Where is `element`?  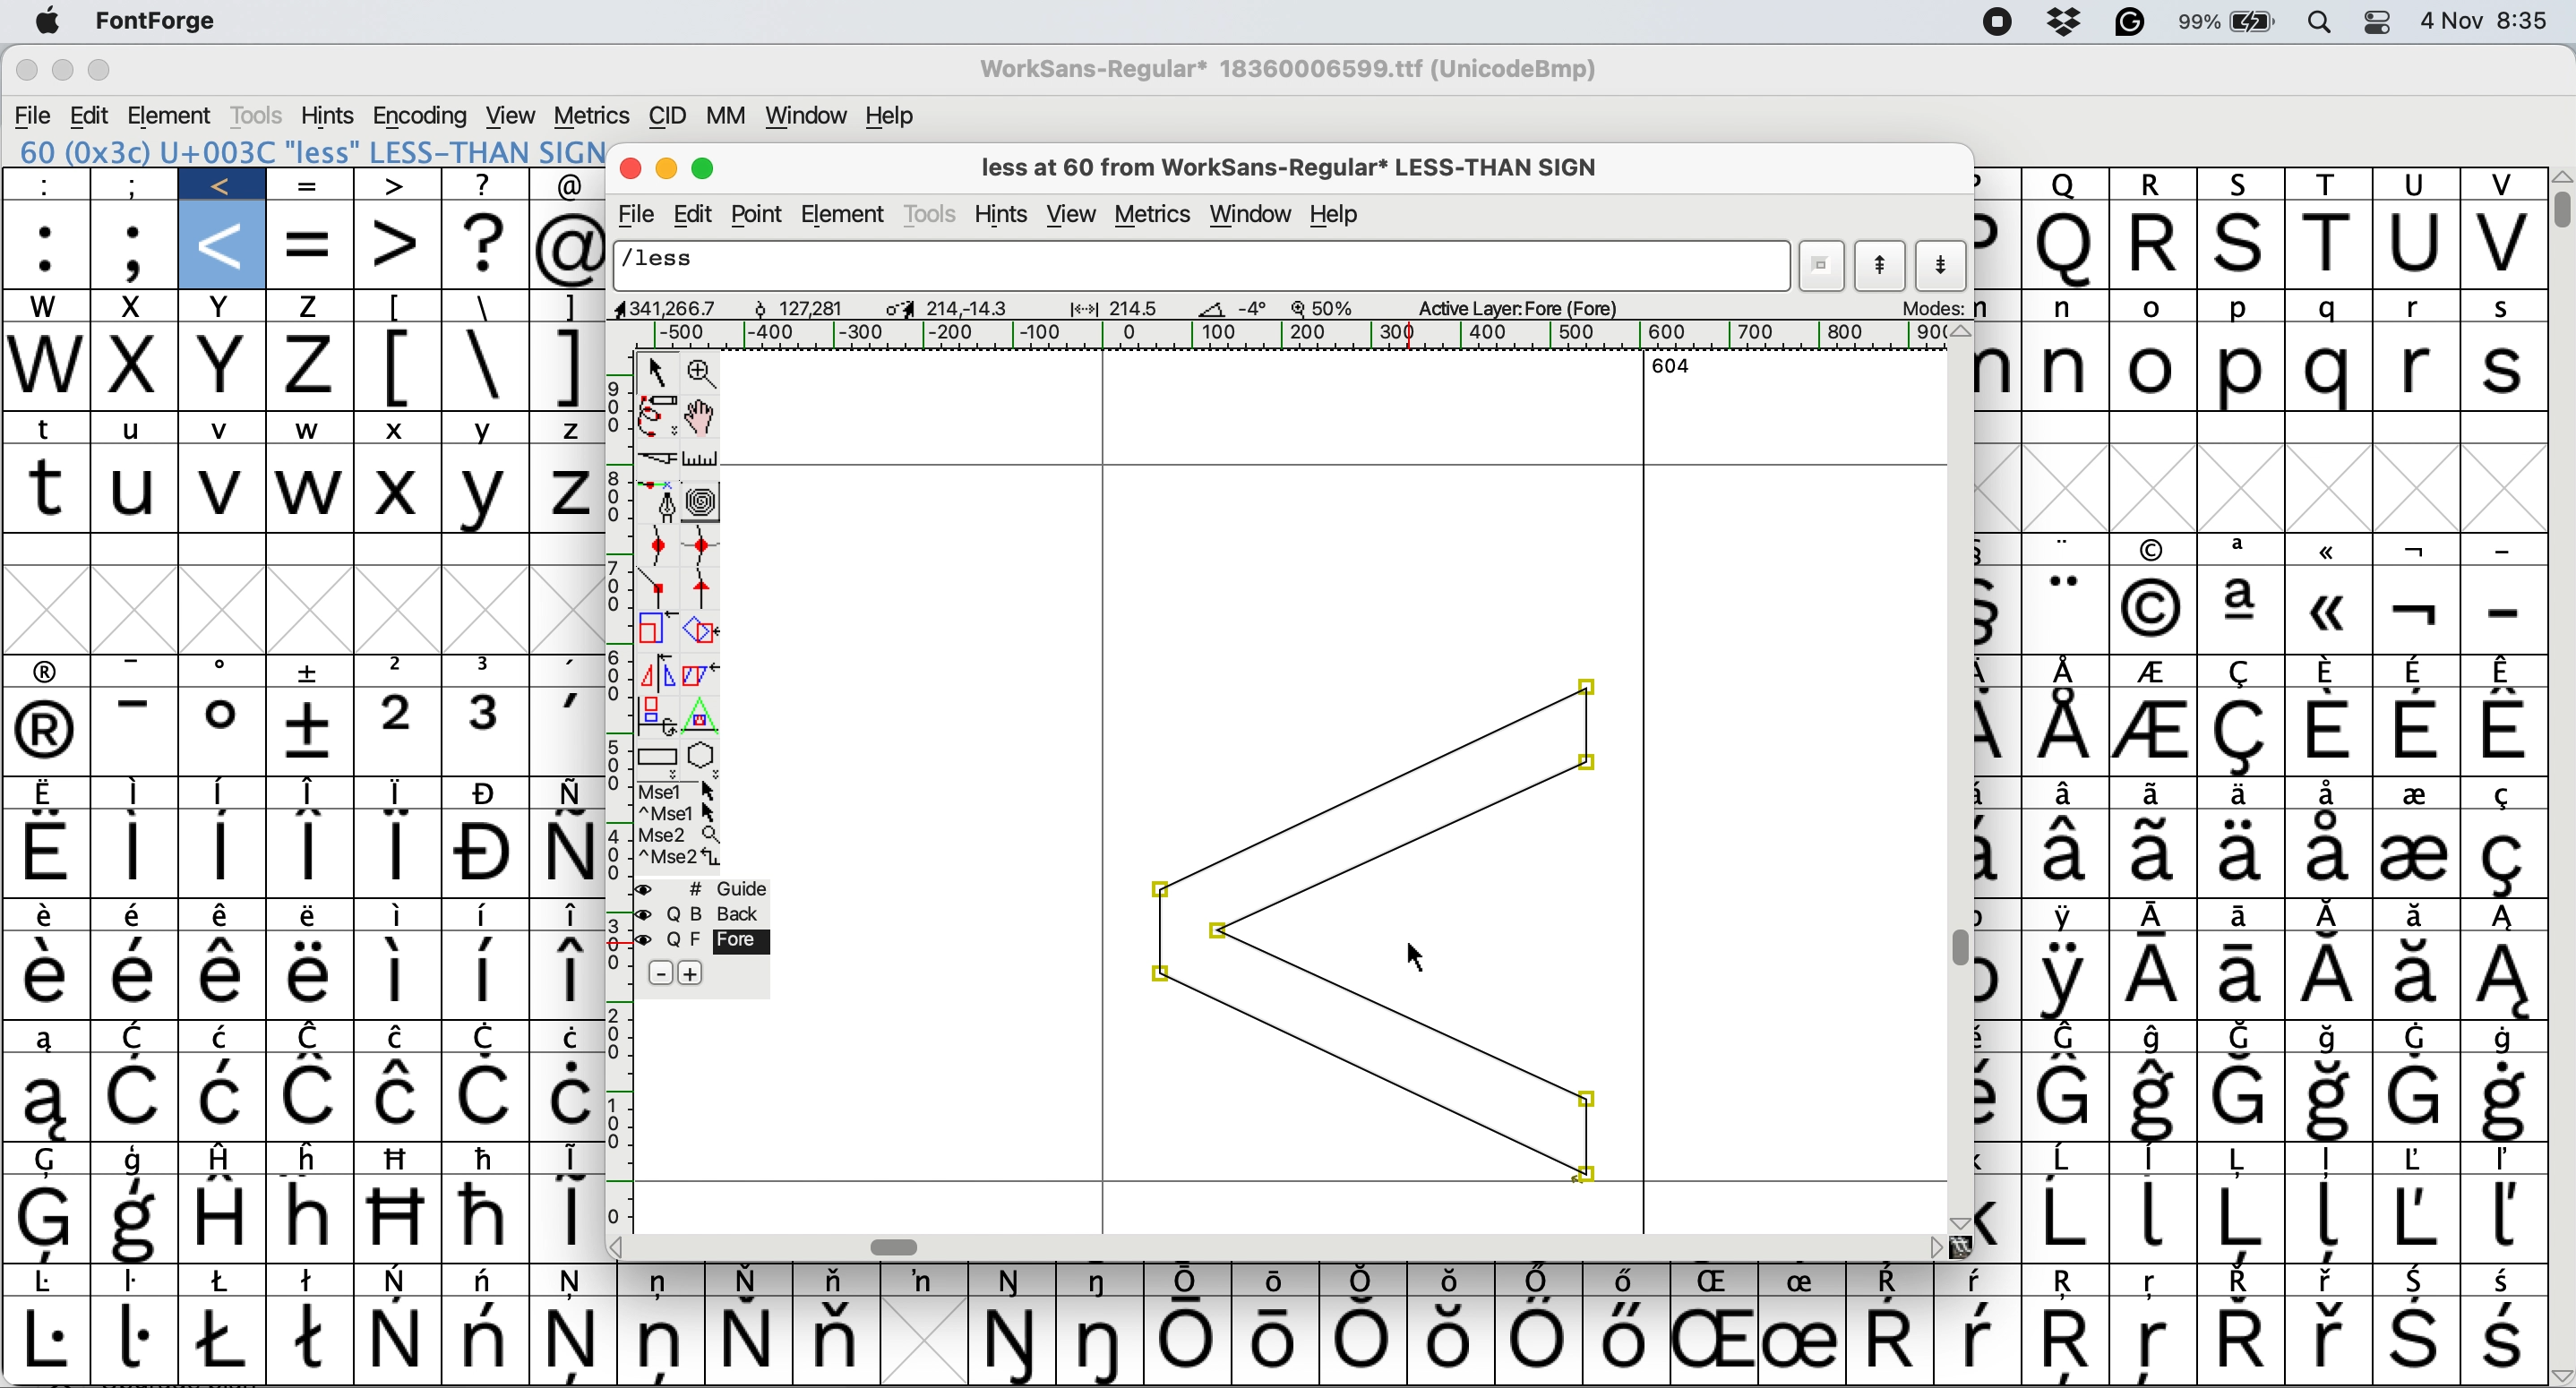
element is located at coordinates (848, 212).